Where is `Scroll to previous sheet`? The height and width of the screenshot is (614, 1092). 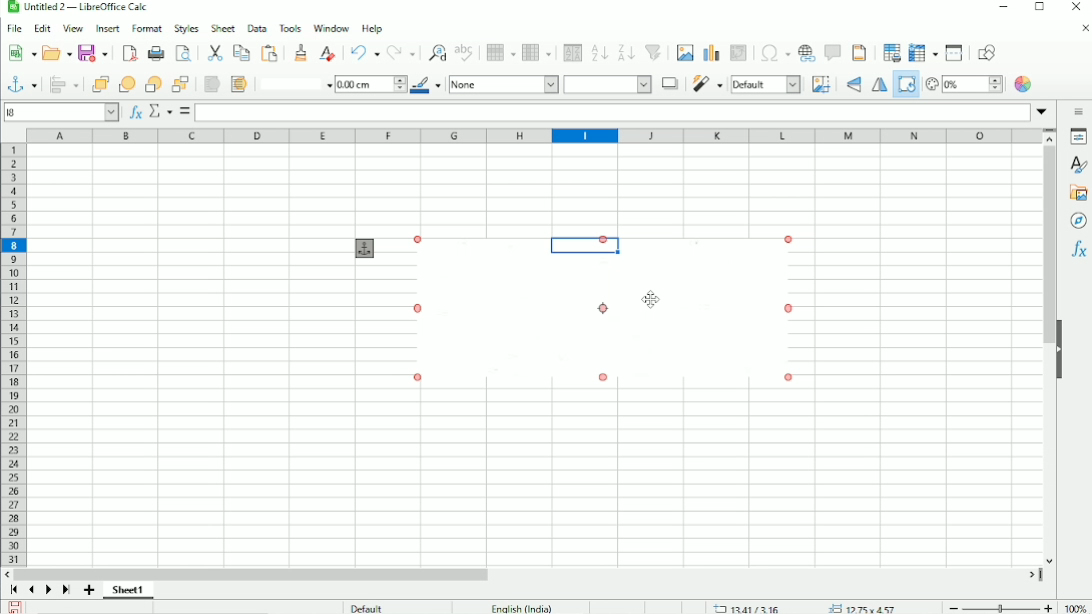
Scroll to previous sheet is located at coordinates (30, 590).